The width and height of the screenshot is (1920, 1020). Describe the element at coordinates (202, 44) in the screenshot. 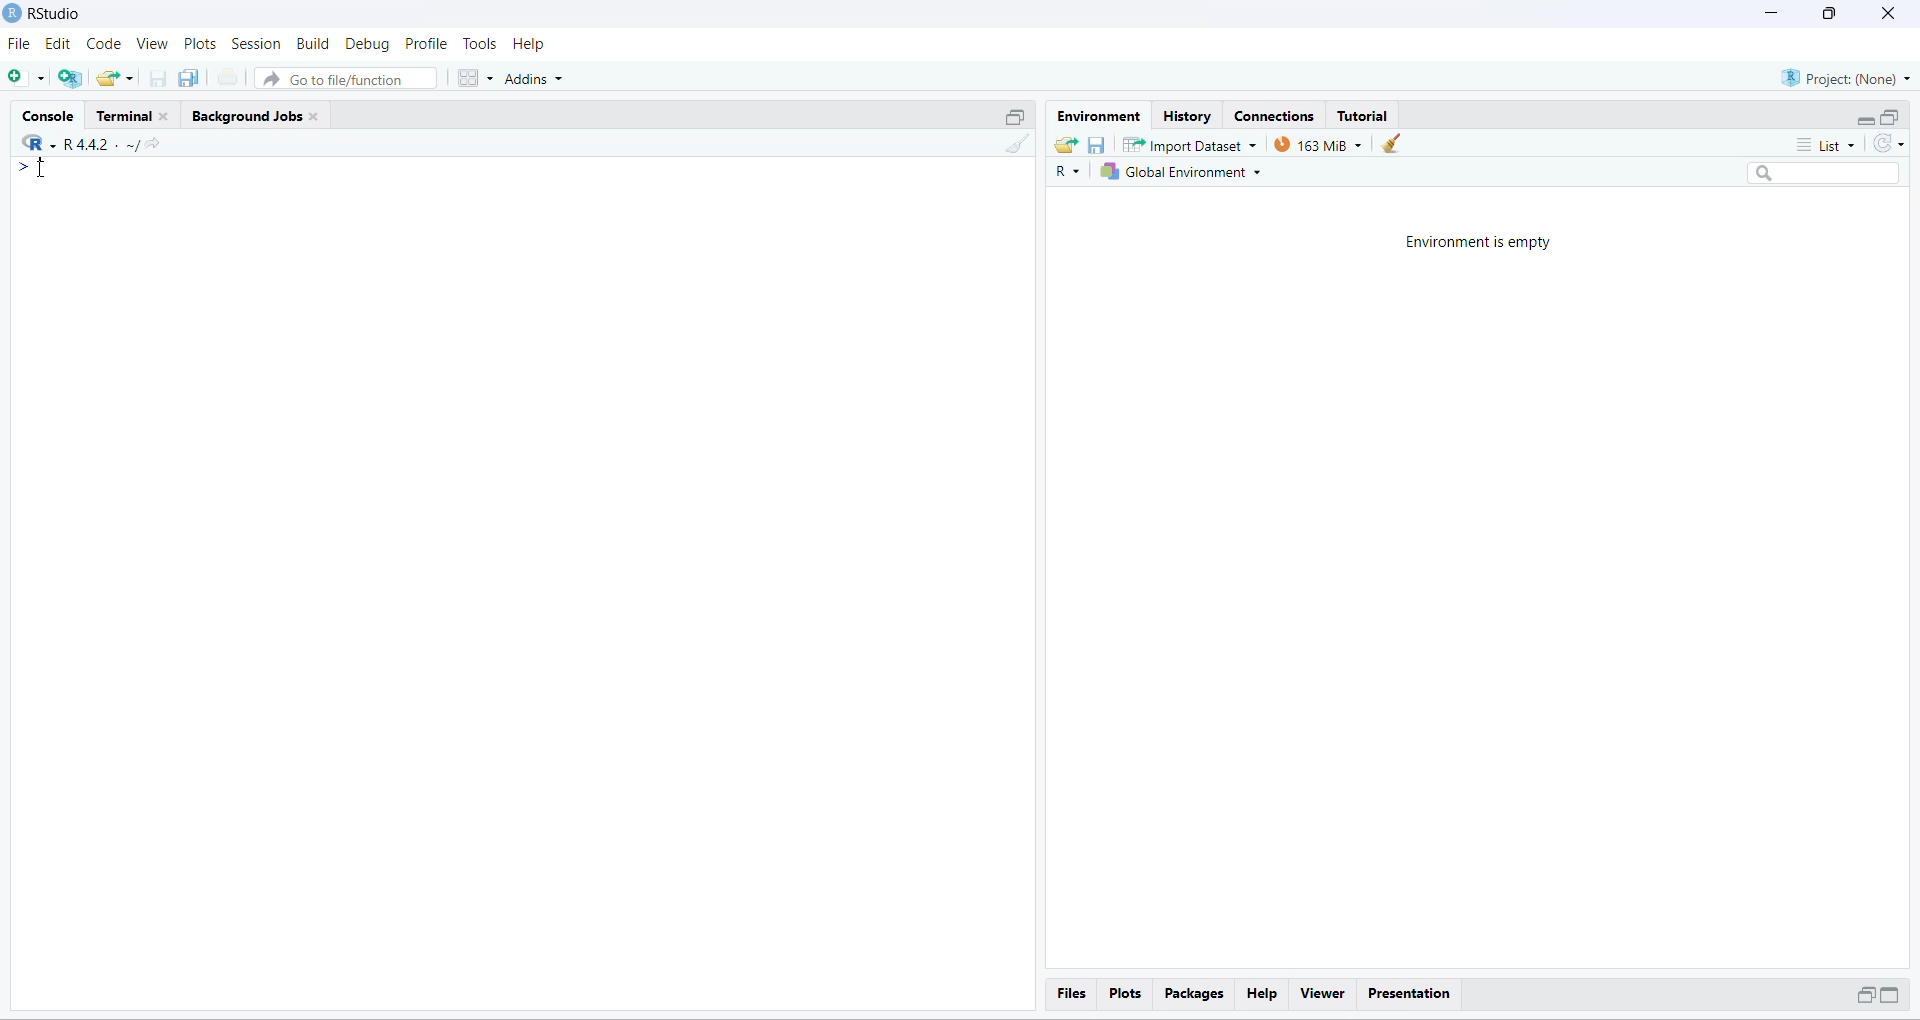

I see `Plots` at that location.